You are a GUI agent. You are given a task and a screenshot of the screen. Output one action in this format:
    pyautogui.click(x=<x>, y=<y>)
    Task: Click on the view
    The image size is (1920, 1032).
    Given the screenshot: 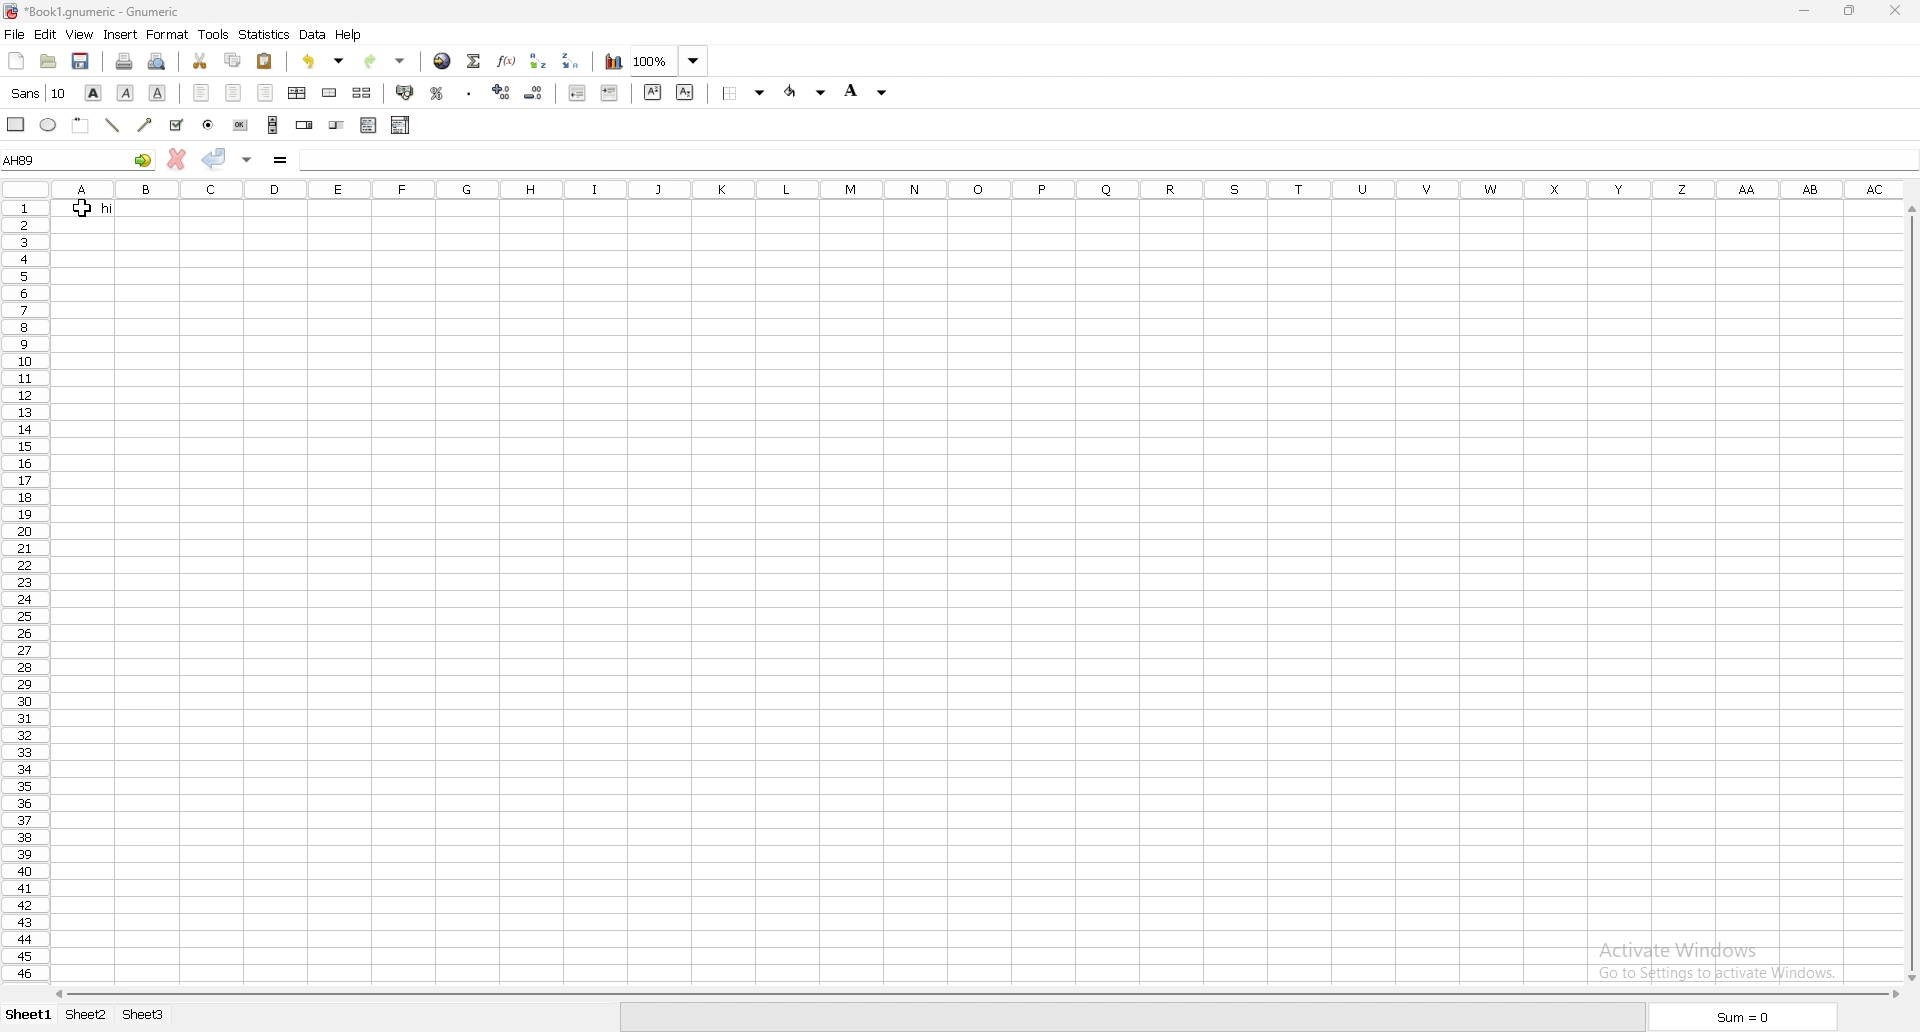 What is the action you would take?
    pyautogui.click(x=79, y=36)
    